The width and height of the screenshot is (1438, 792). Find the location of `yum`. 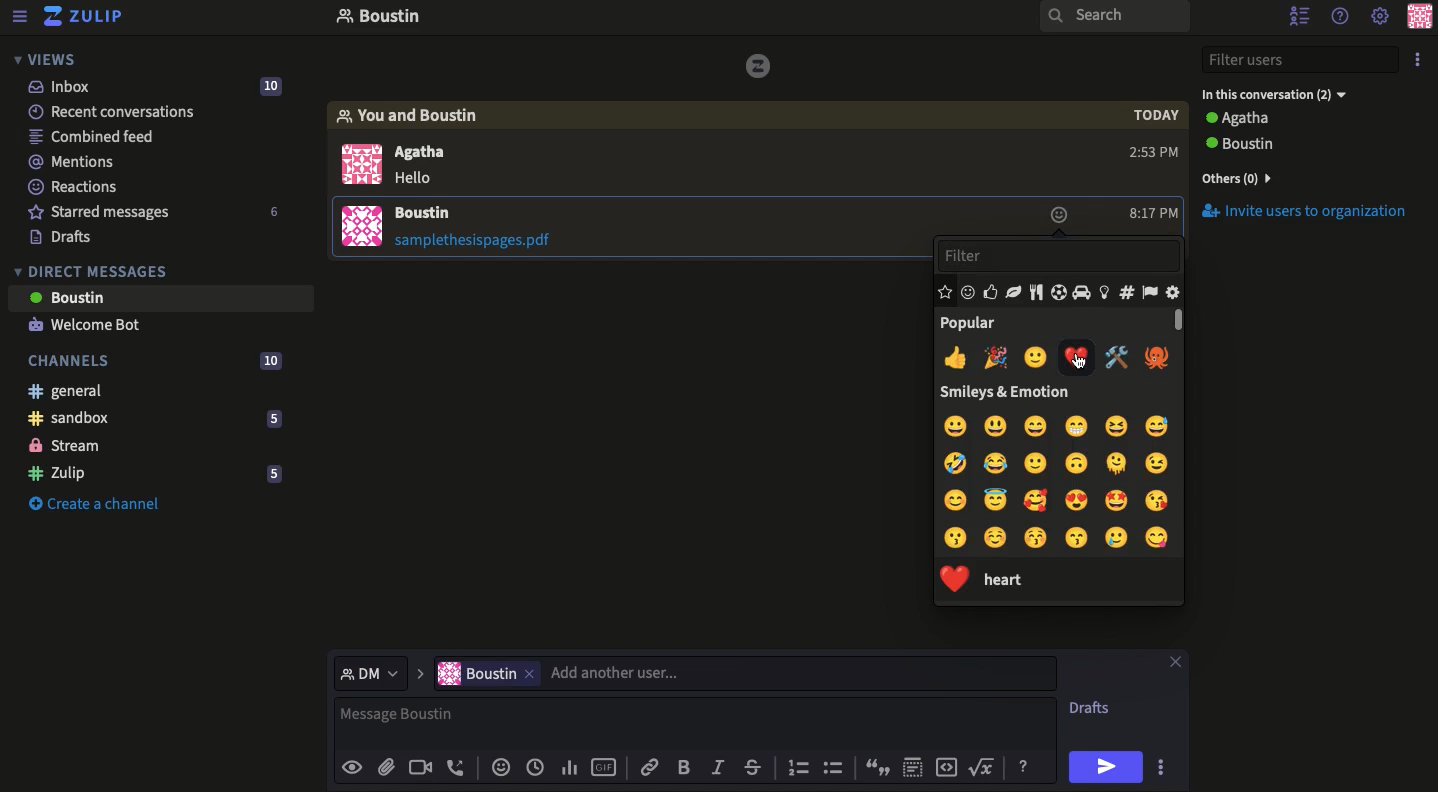

yum is located at coordinates (1160, 539).